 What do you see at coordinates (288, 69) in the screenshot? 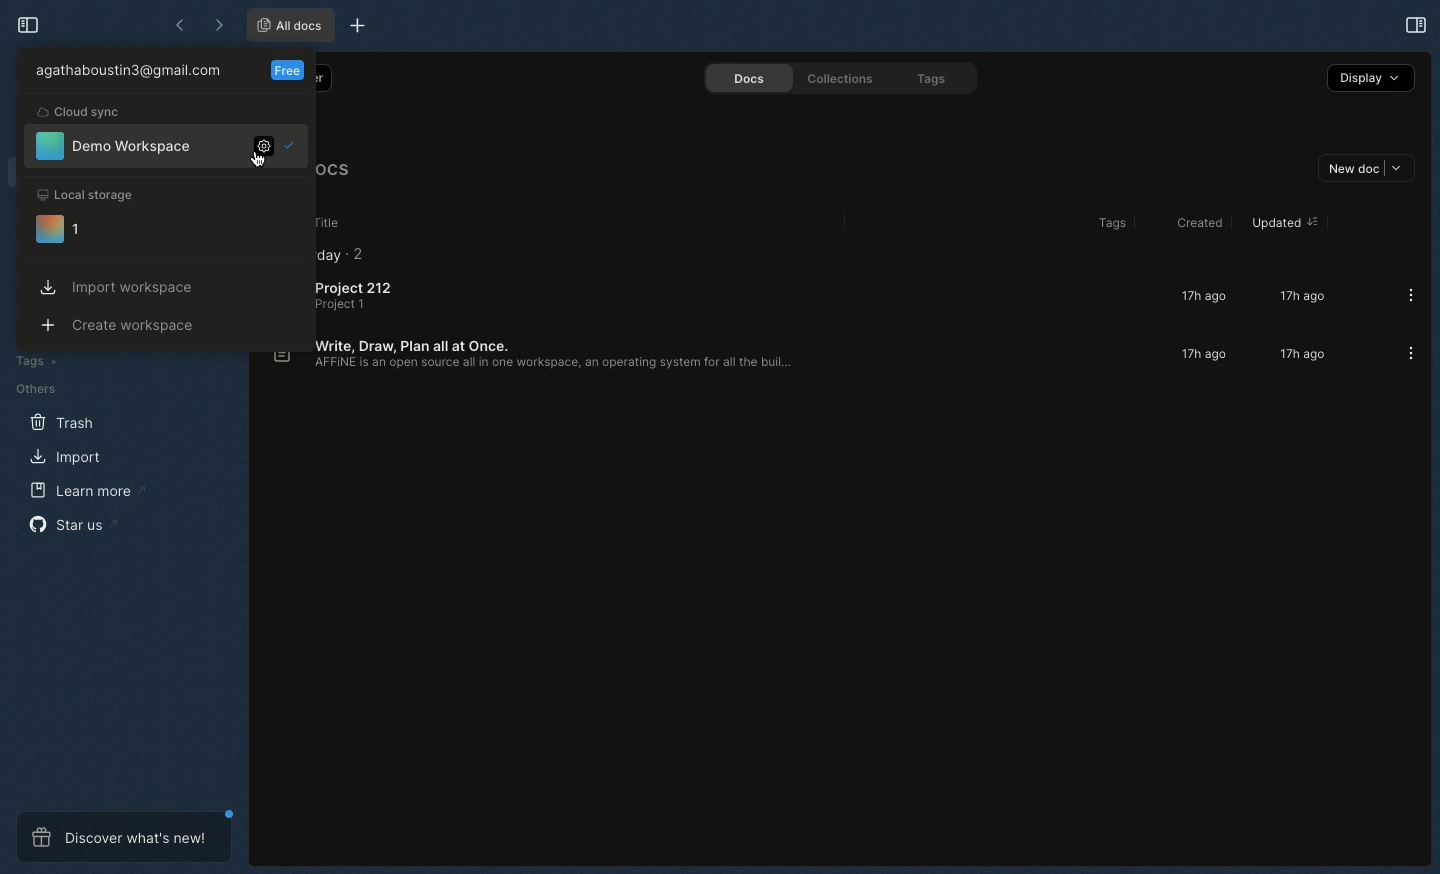
I see `Free` at bounding box center [288, 69].